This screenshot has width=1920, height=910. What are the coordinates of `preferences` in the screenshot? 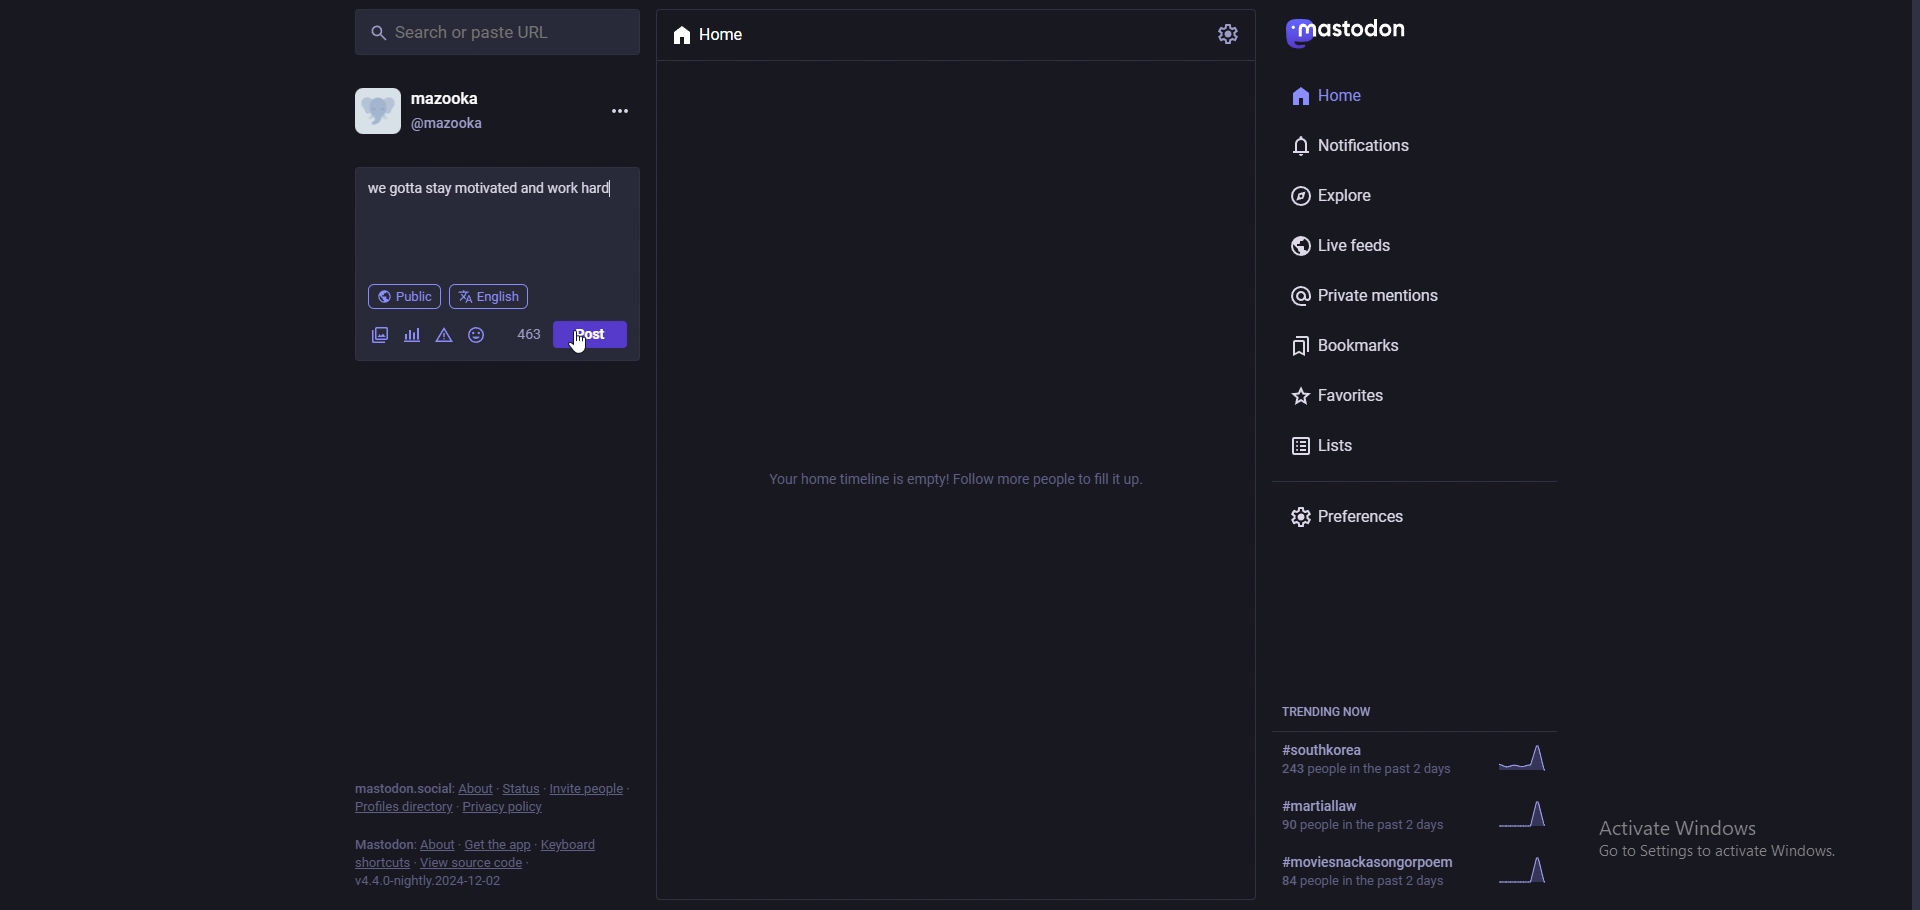 It's located at (1398, 517).